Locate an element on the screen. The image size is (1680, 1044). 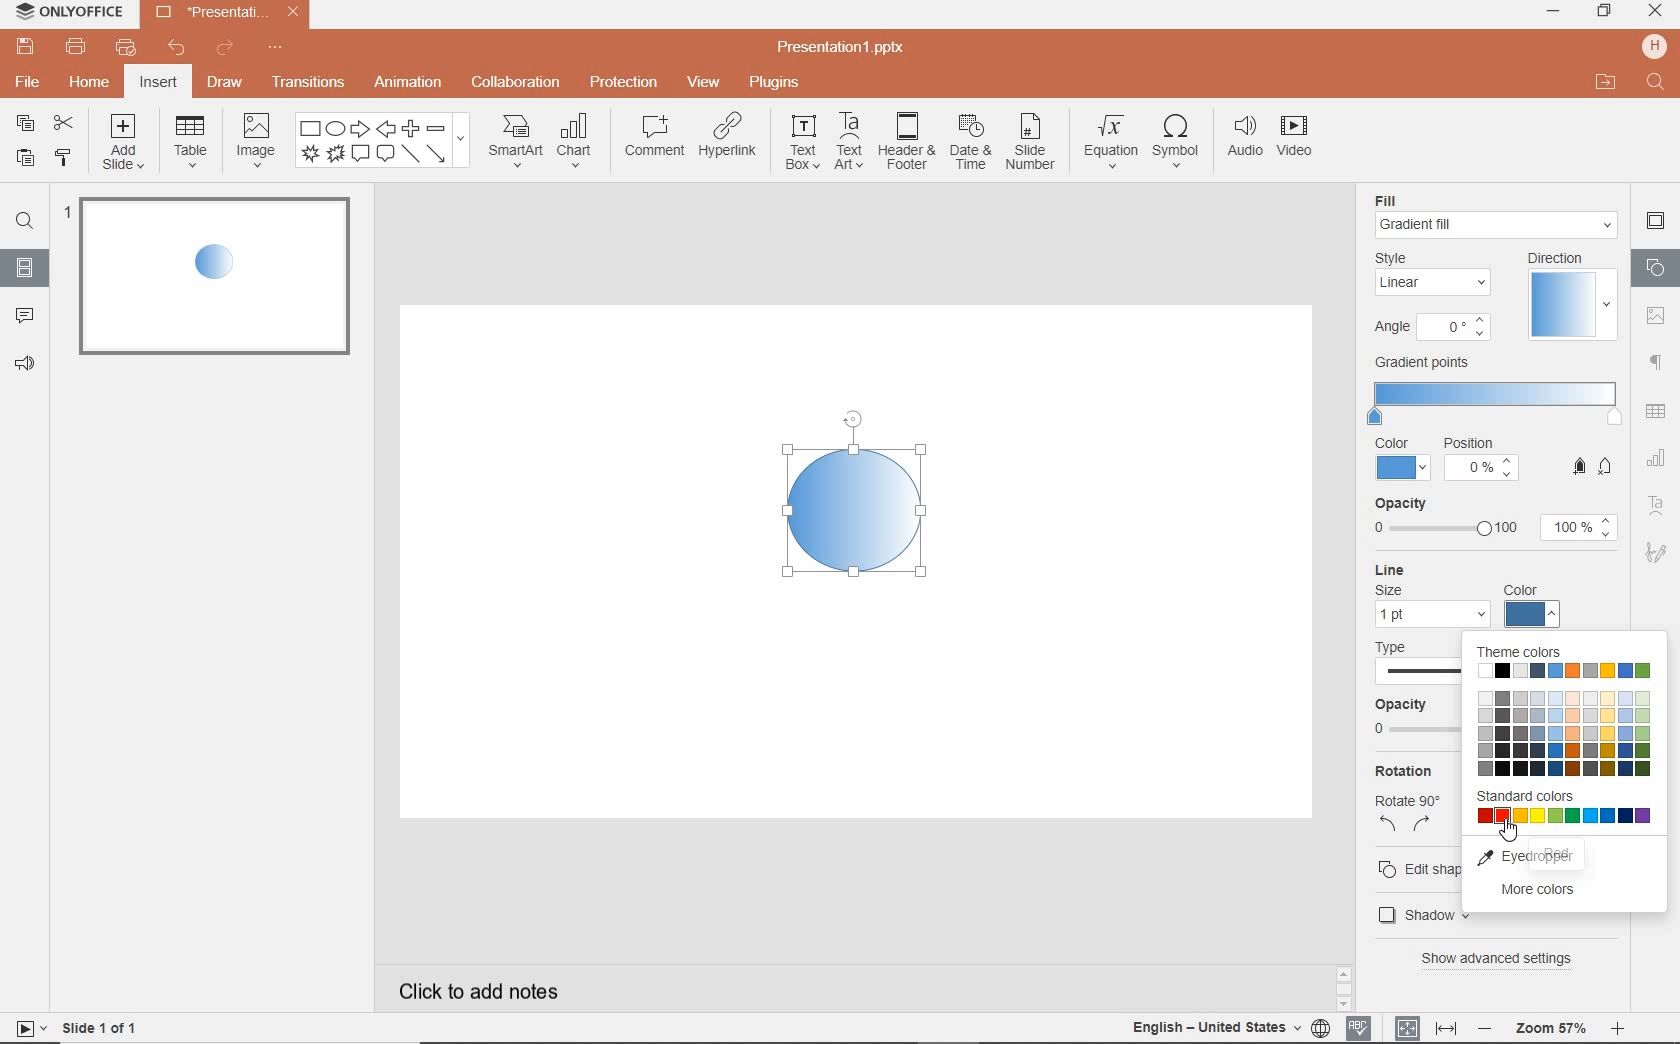
line color is located at coordinates (1534, 612).